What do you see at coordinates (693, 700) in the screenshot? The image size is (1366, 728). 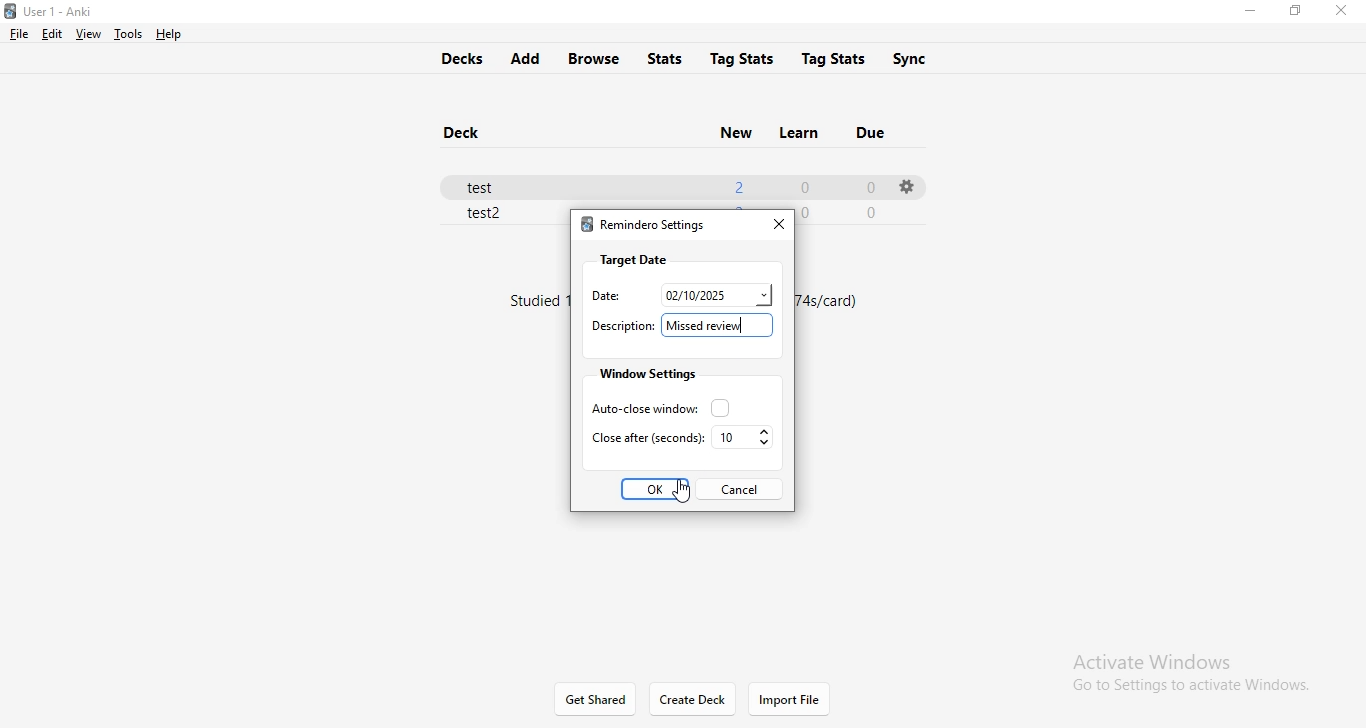 I see `Create Deck` at bounding box center [693, 700].